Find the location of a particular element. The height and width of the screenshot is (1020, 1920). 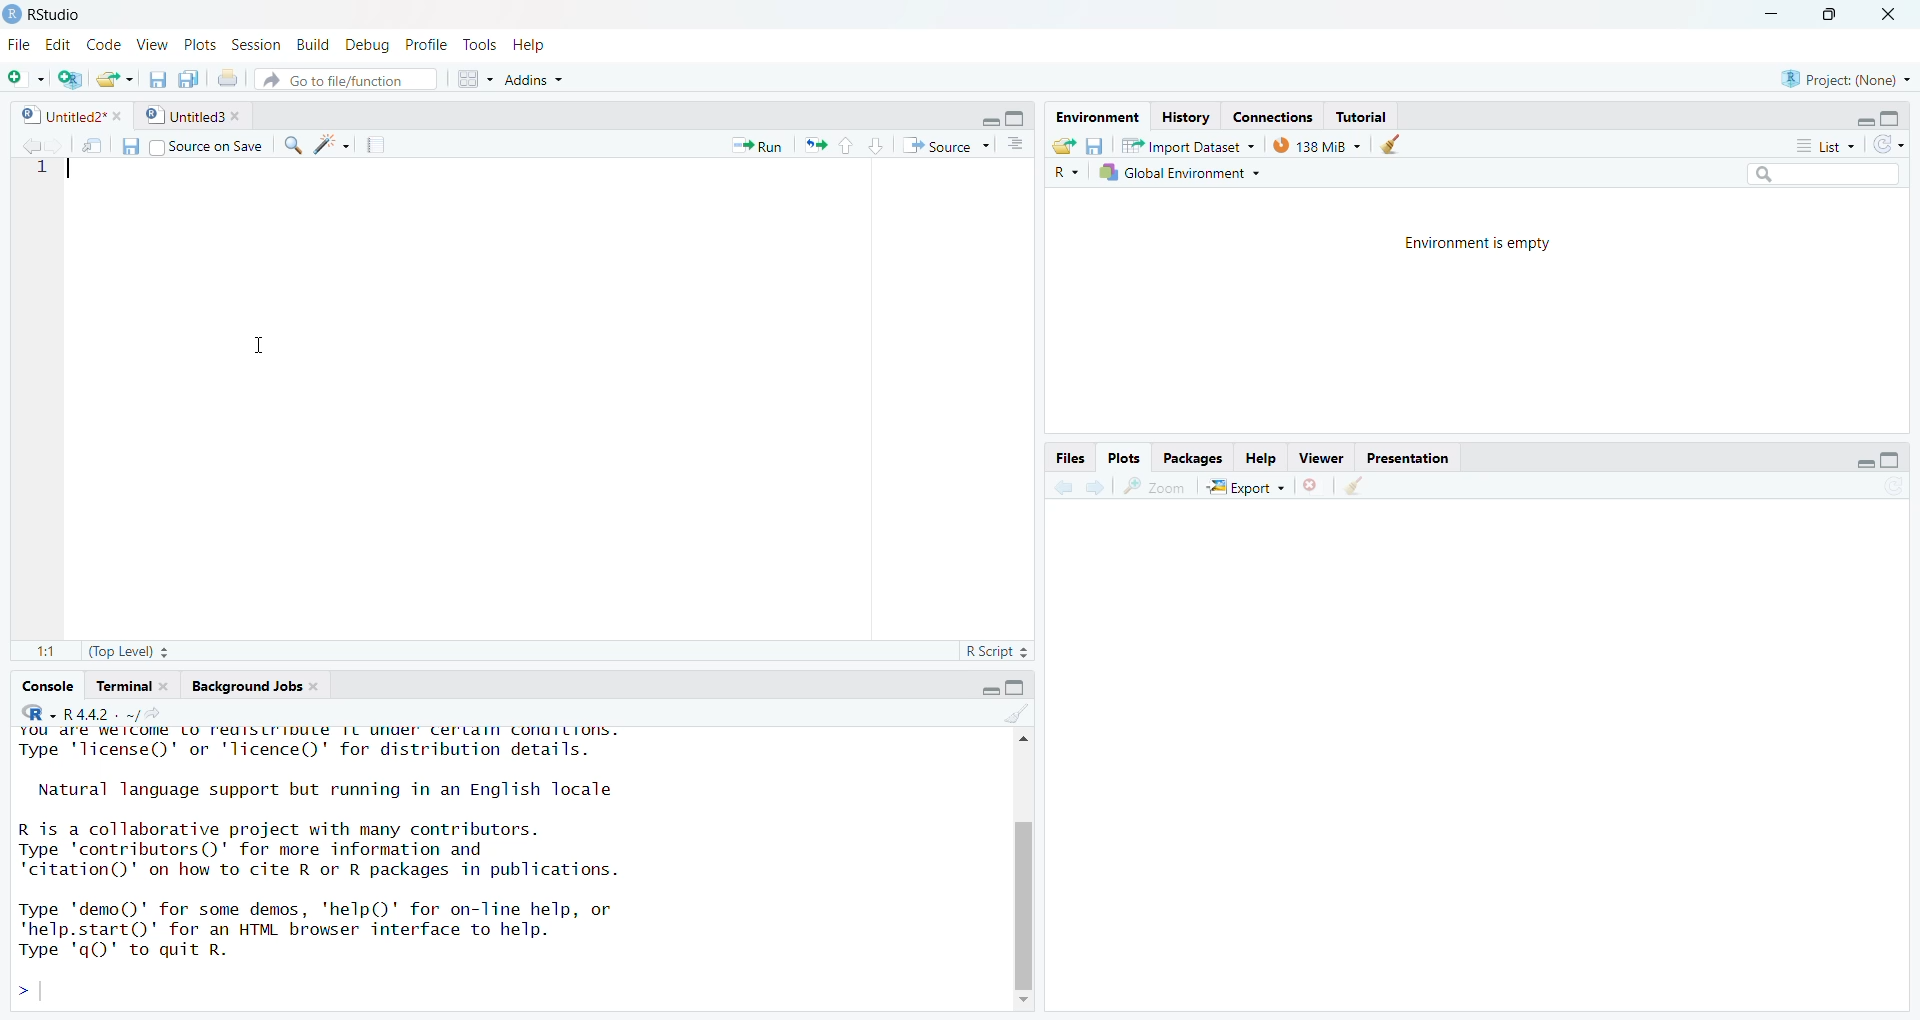

Presentation is located at coordinates (1409, 458).